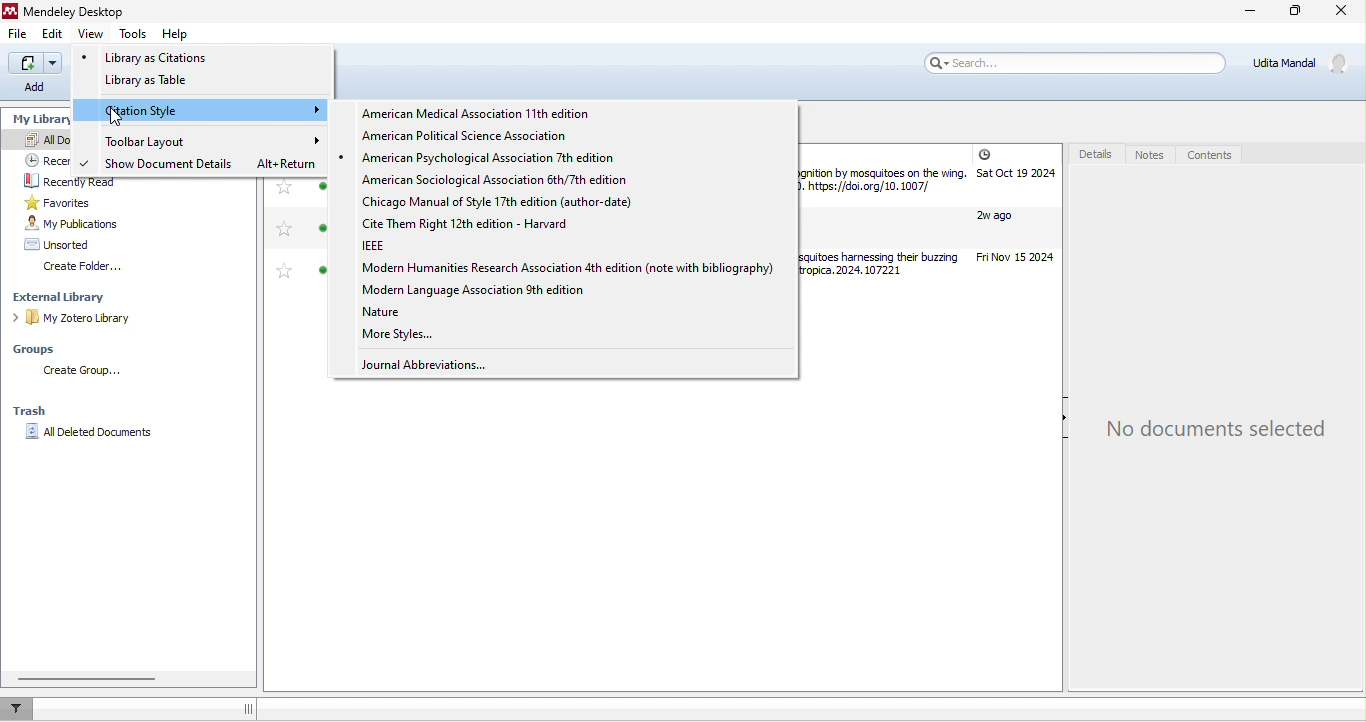 This screenshot has width=1366, height=722. What do you see at coordinates (213, 111) in the screenshot?
I see `citation style` at bounding box center [213, 111].